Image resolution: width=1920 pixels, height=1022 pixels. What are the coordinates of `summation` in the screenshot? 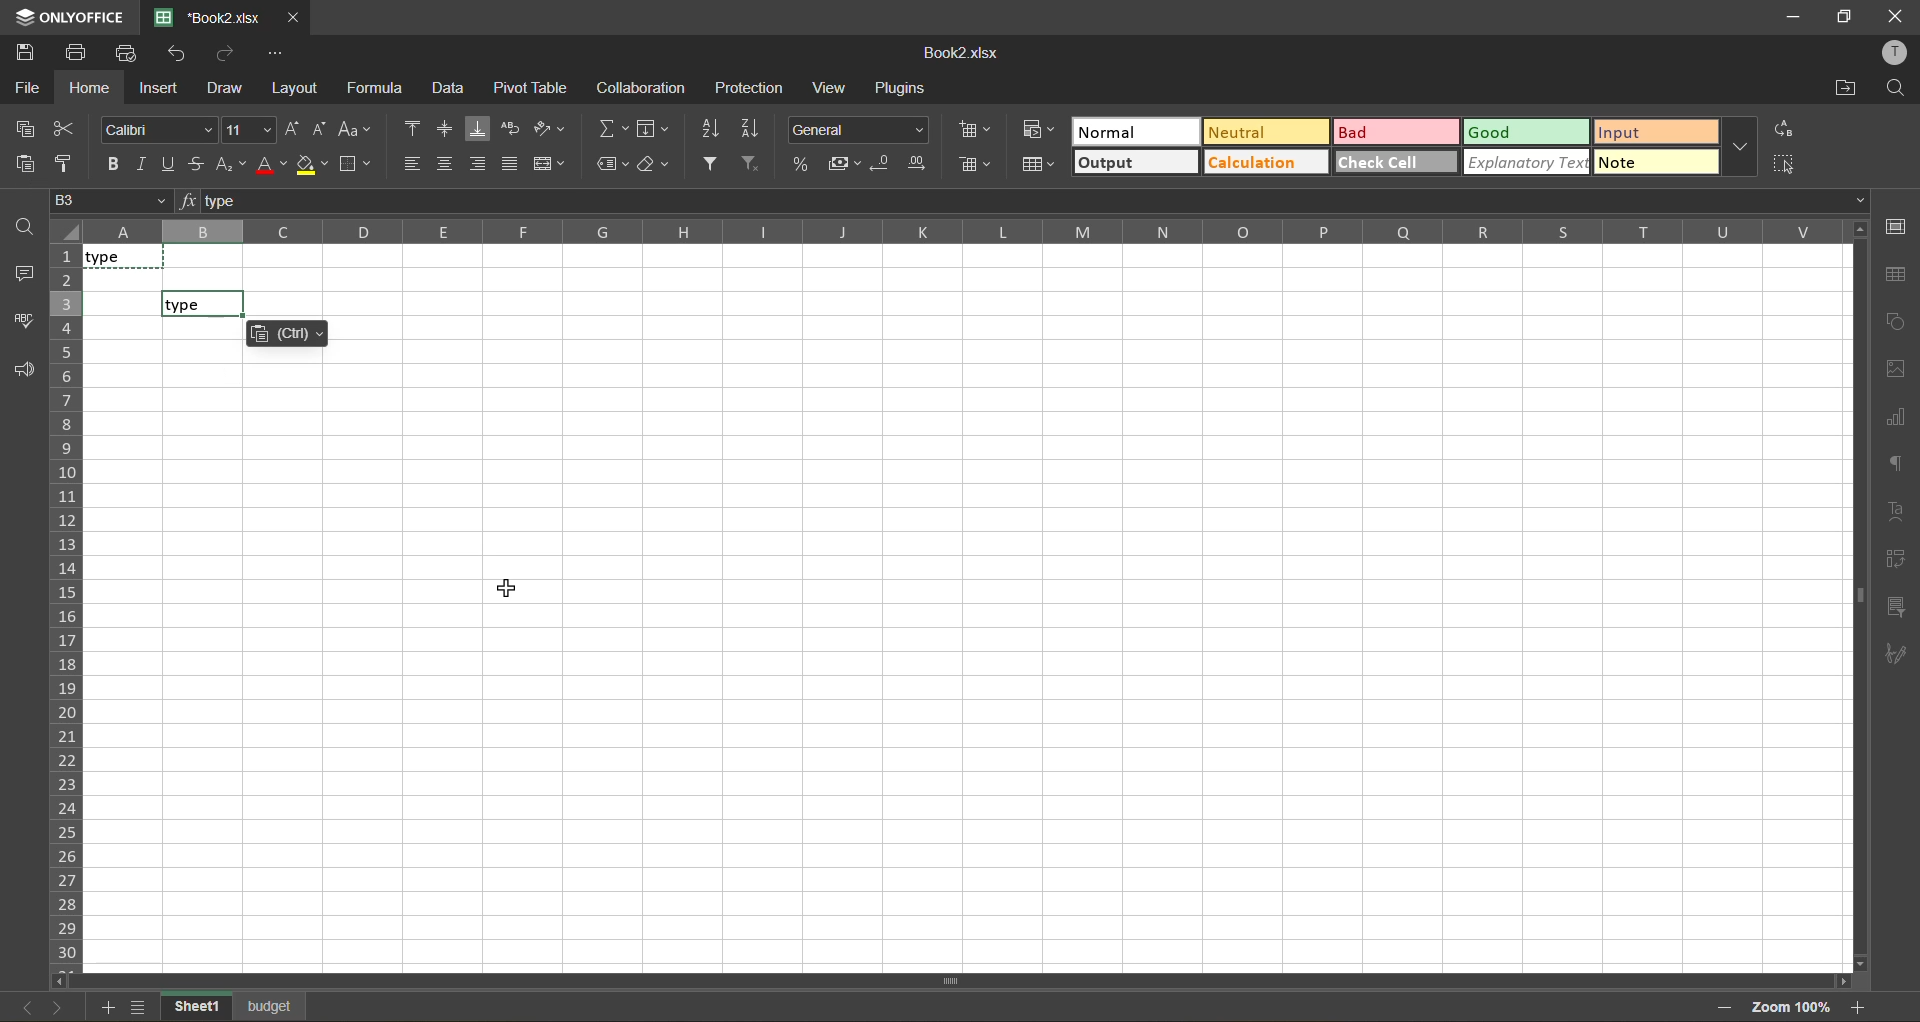 It's located at (611, 125).